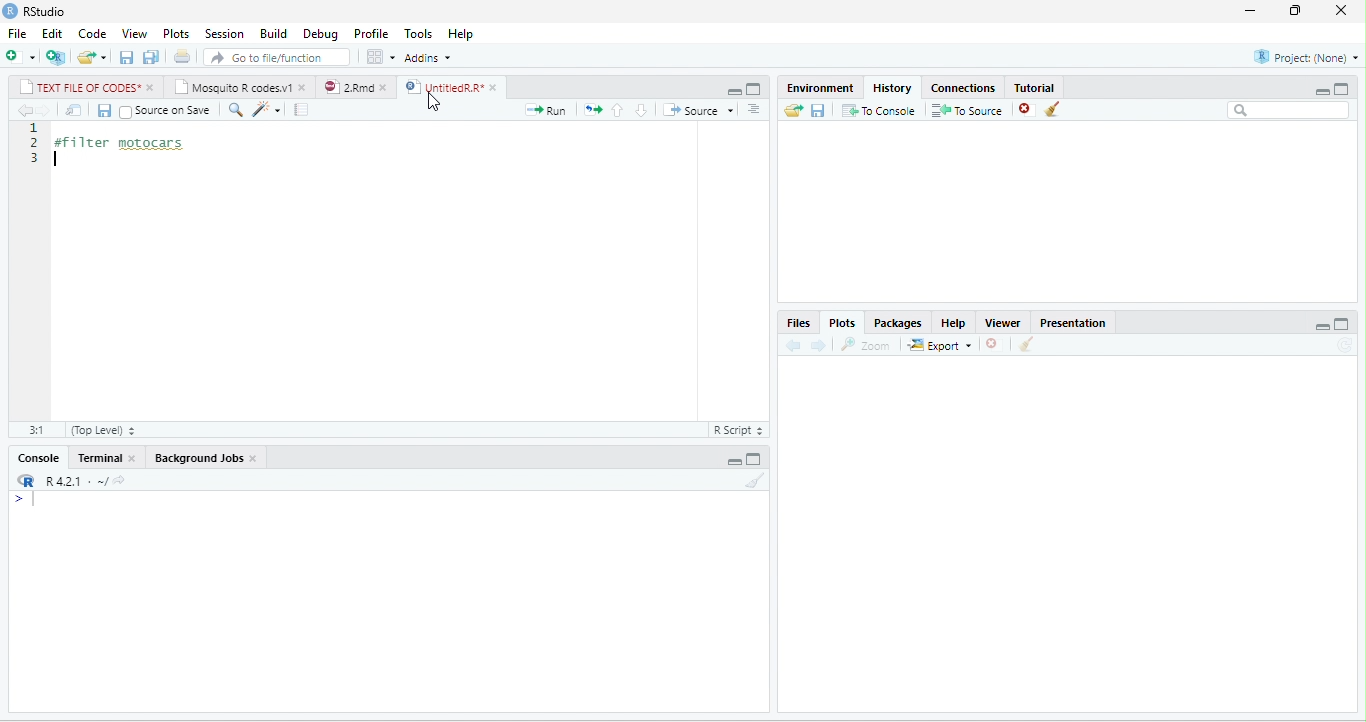 Image resolution: width=1366 pixels, height=722 pixels. Describe the element at coordinates (1292, 11) in the screenshot. I see `resize` at that location.